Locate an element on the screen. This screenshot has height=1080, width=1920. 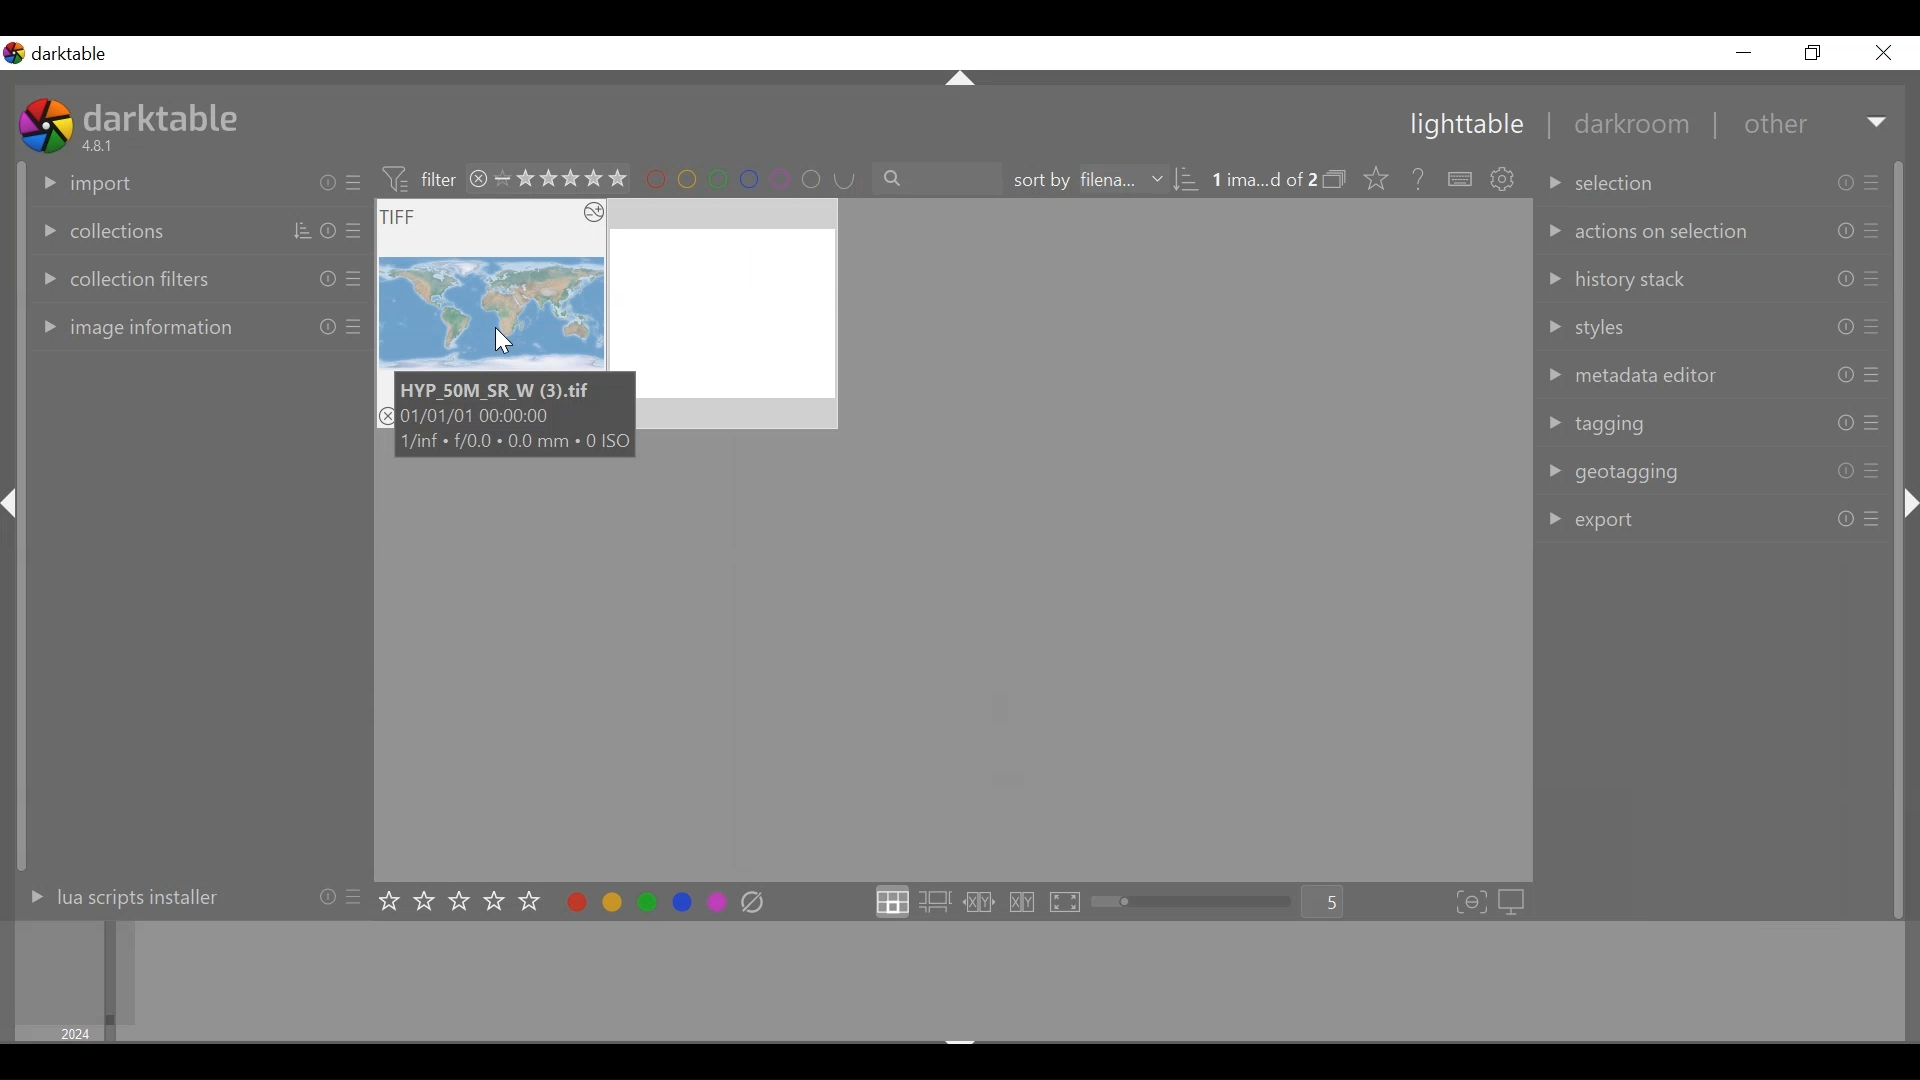
search is located at coordinates (937, 177).